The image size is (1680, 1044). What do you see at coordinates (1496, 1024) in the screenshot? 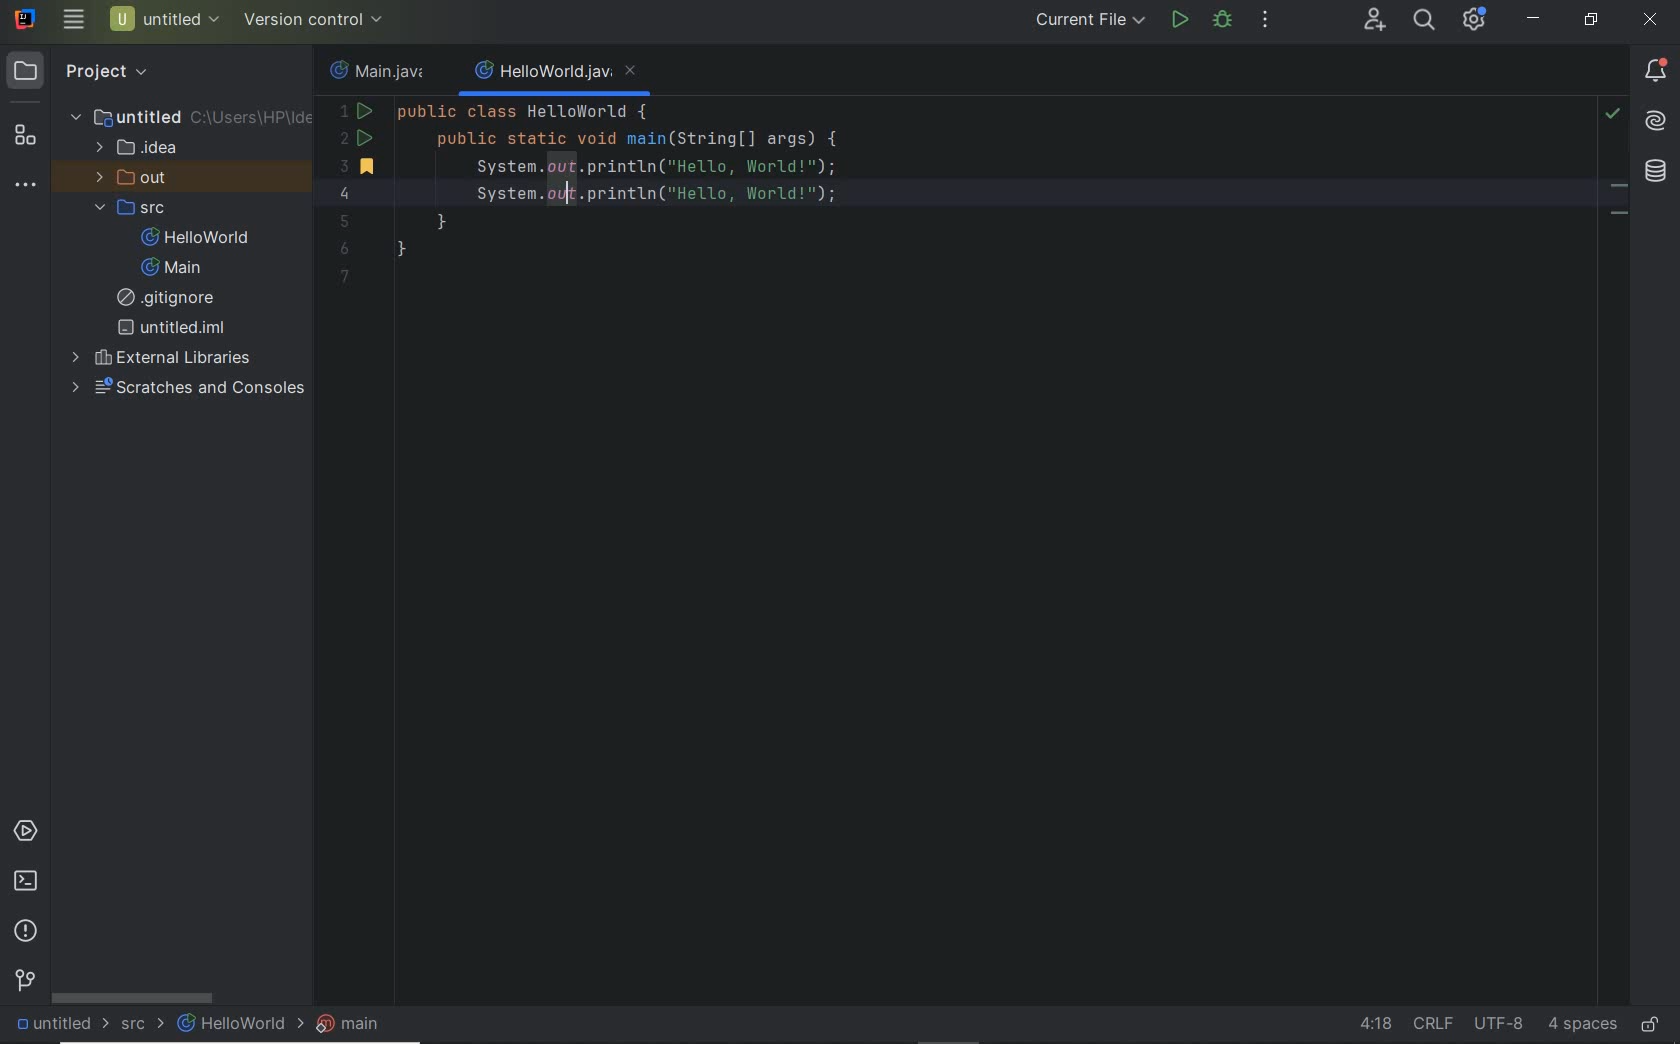
I see `UTF-8(file encoding)` at bounding box center [1496, 1024].